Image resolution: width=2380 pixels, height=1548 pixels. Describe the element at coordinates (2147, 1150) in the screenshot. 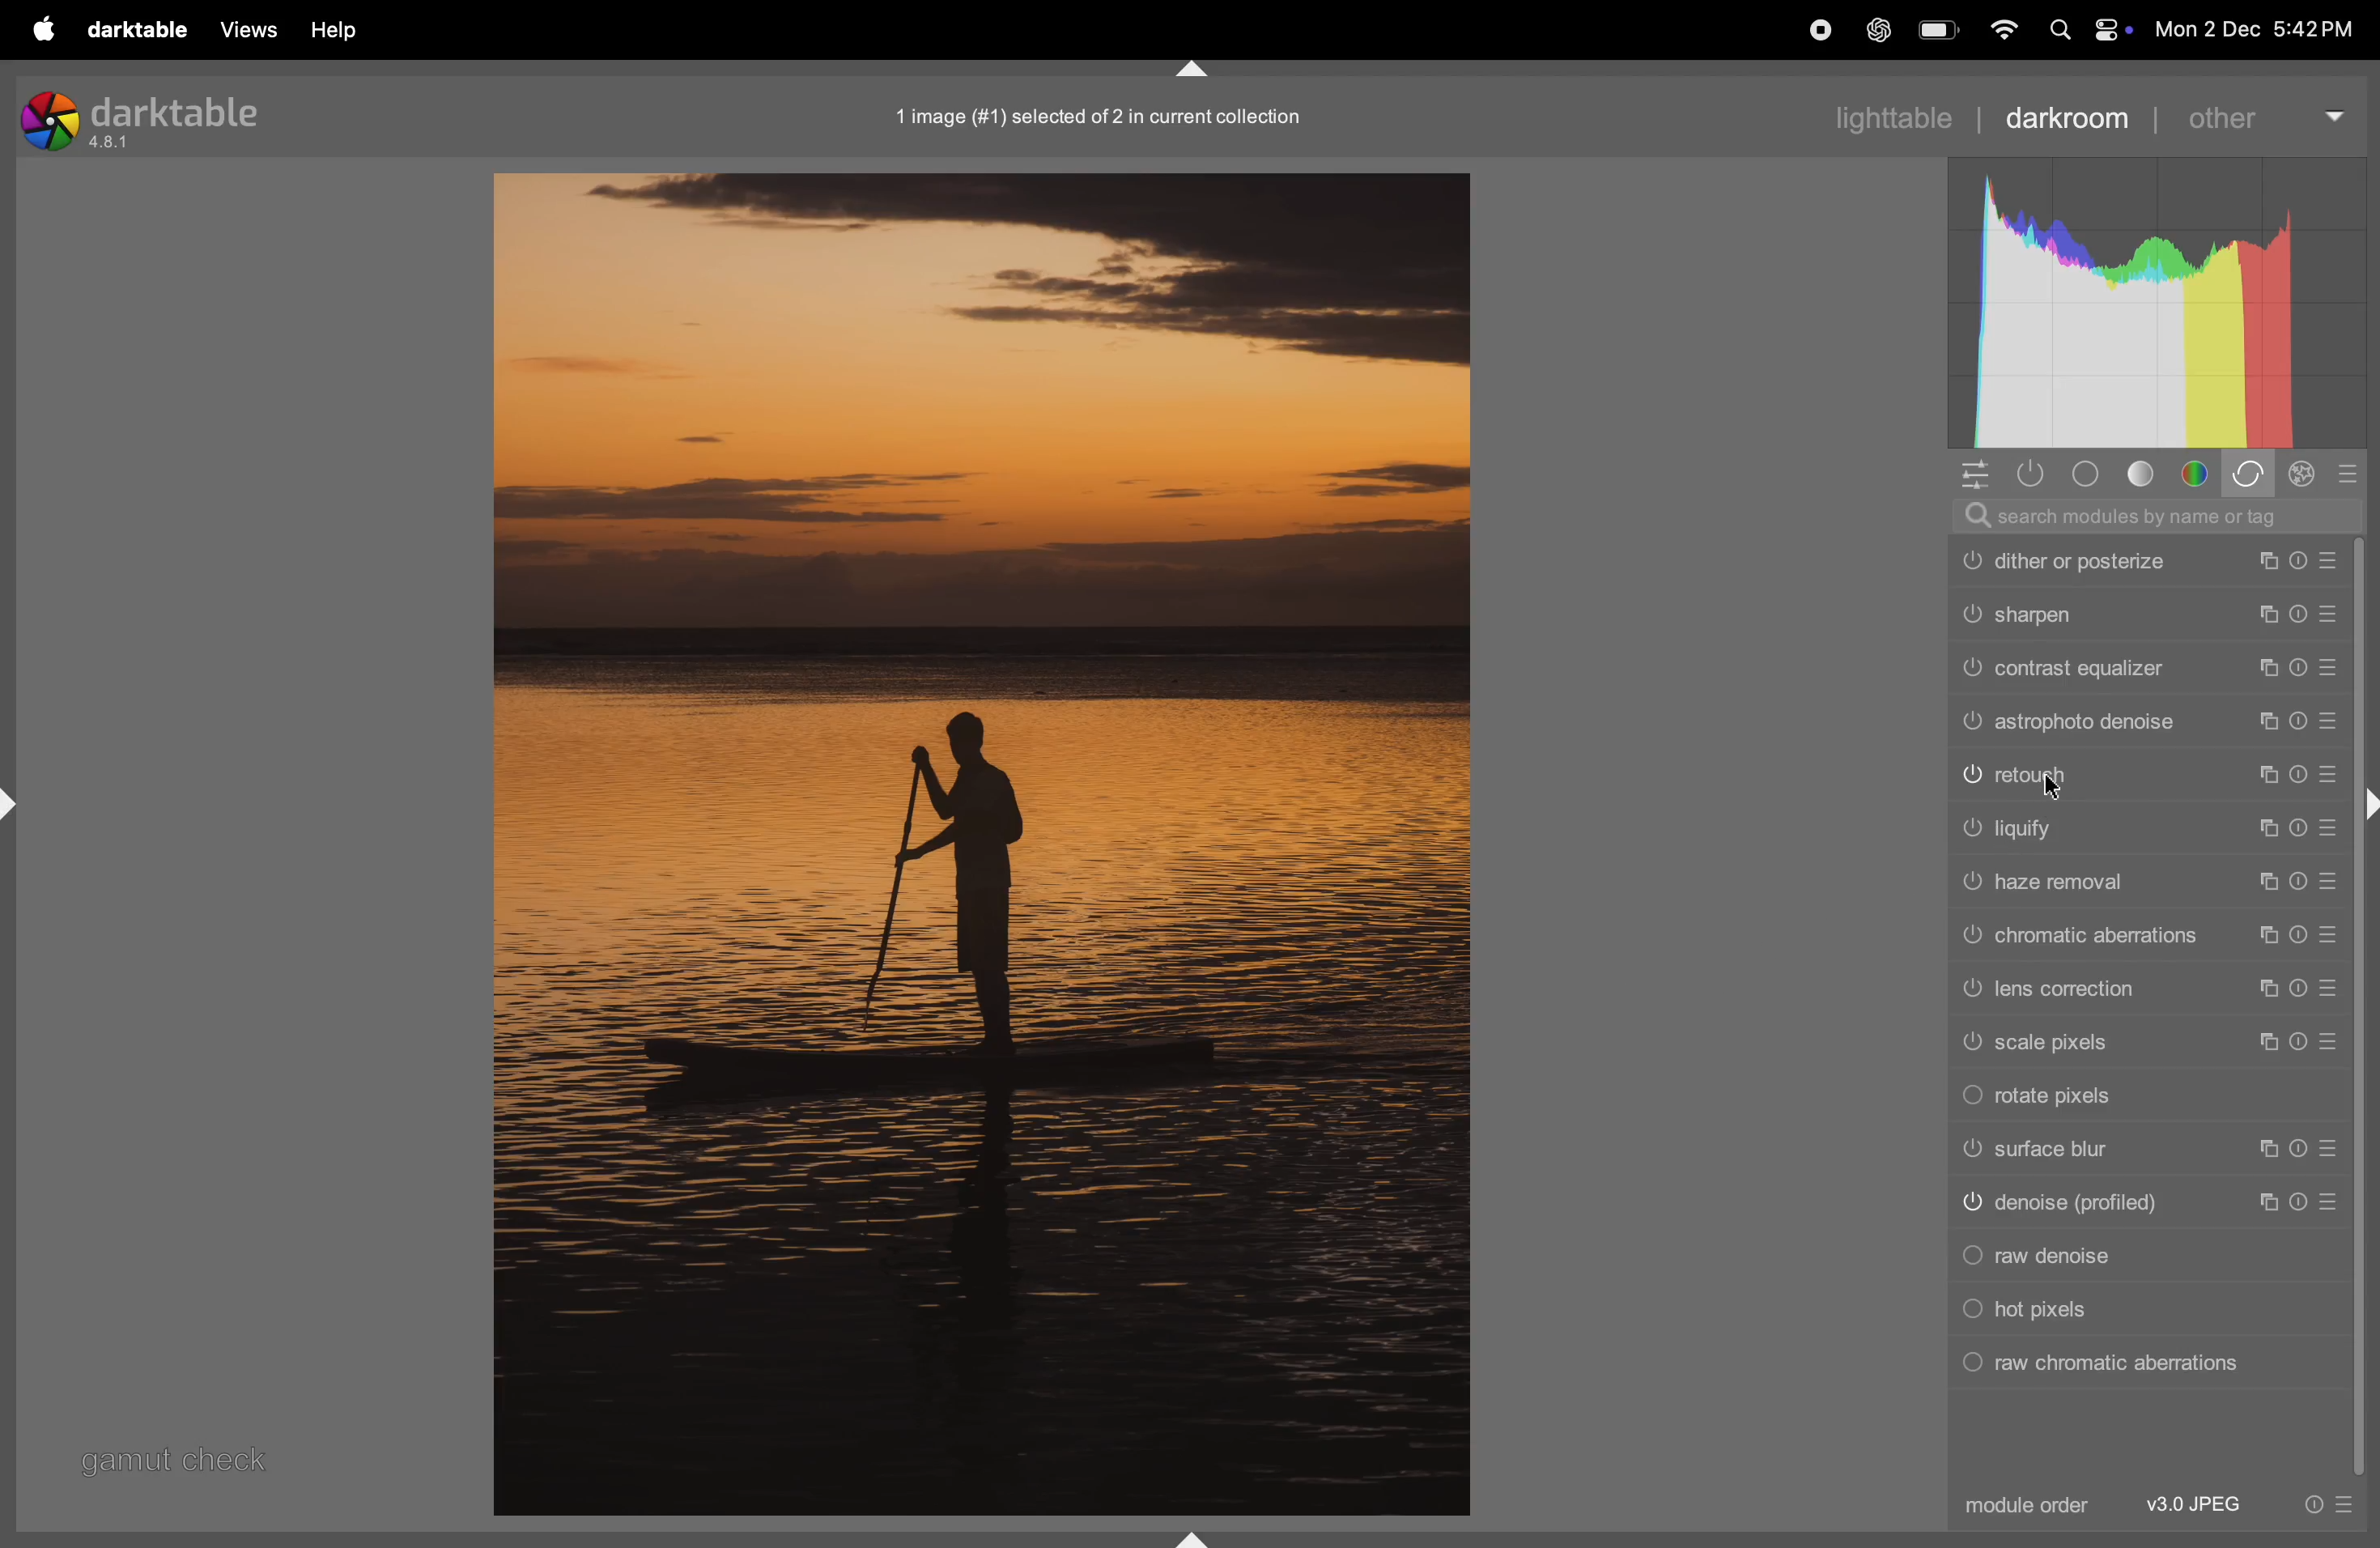

I see `surface blur` at that location.